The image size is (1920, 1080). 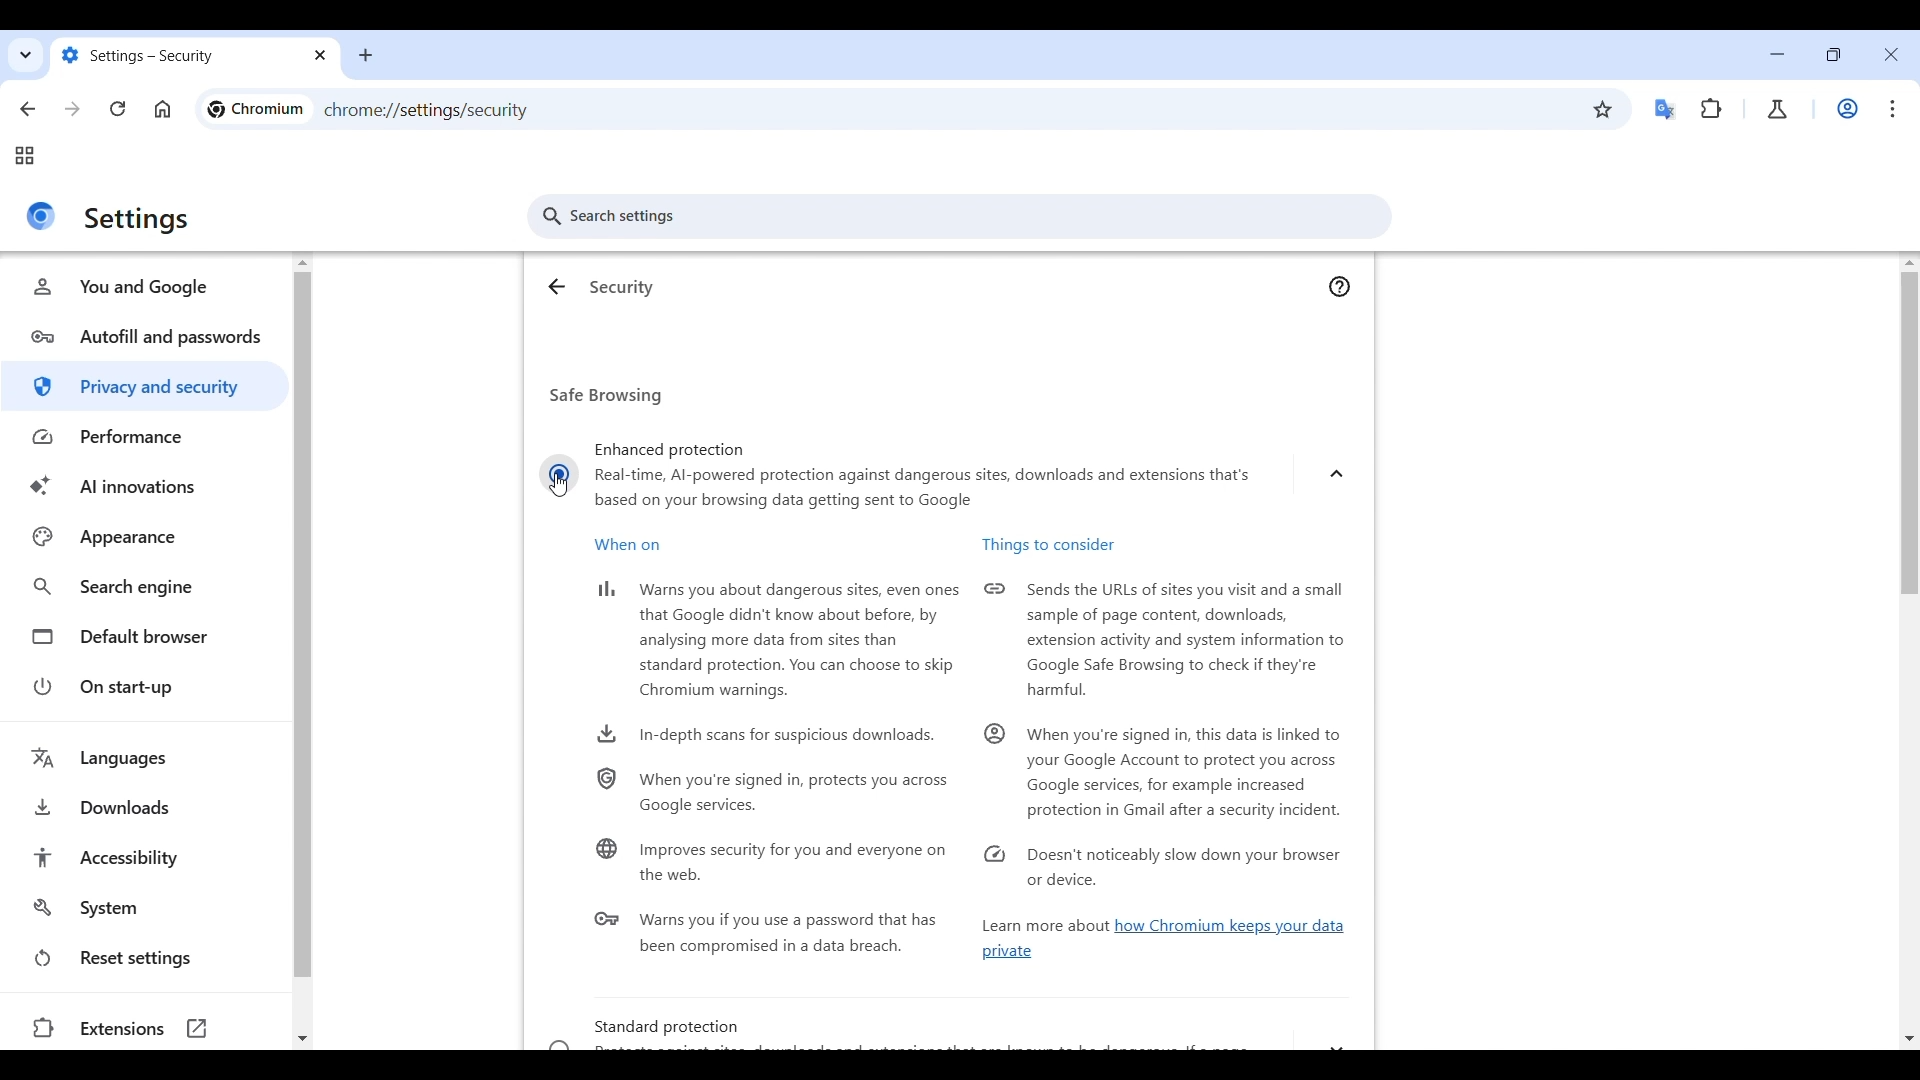 What do you see at coordinates (361, 55) in the screenshot?
I see `Add new tab` at bounding box center [361, 55].